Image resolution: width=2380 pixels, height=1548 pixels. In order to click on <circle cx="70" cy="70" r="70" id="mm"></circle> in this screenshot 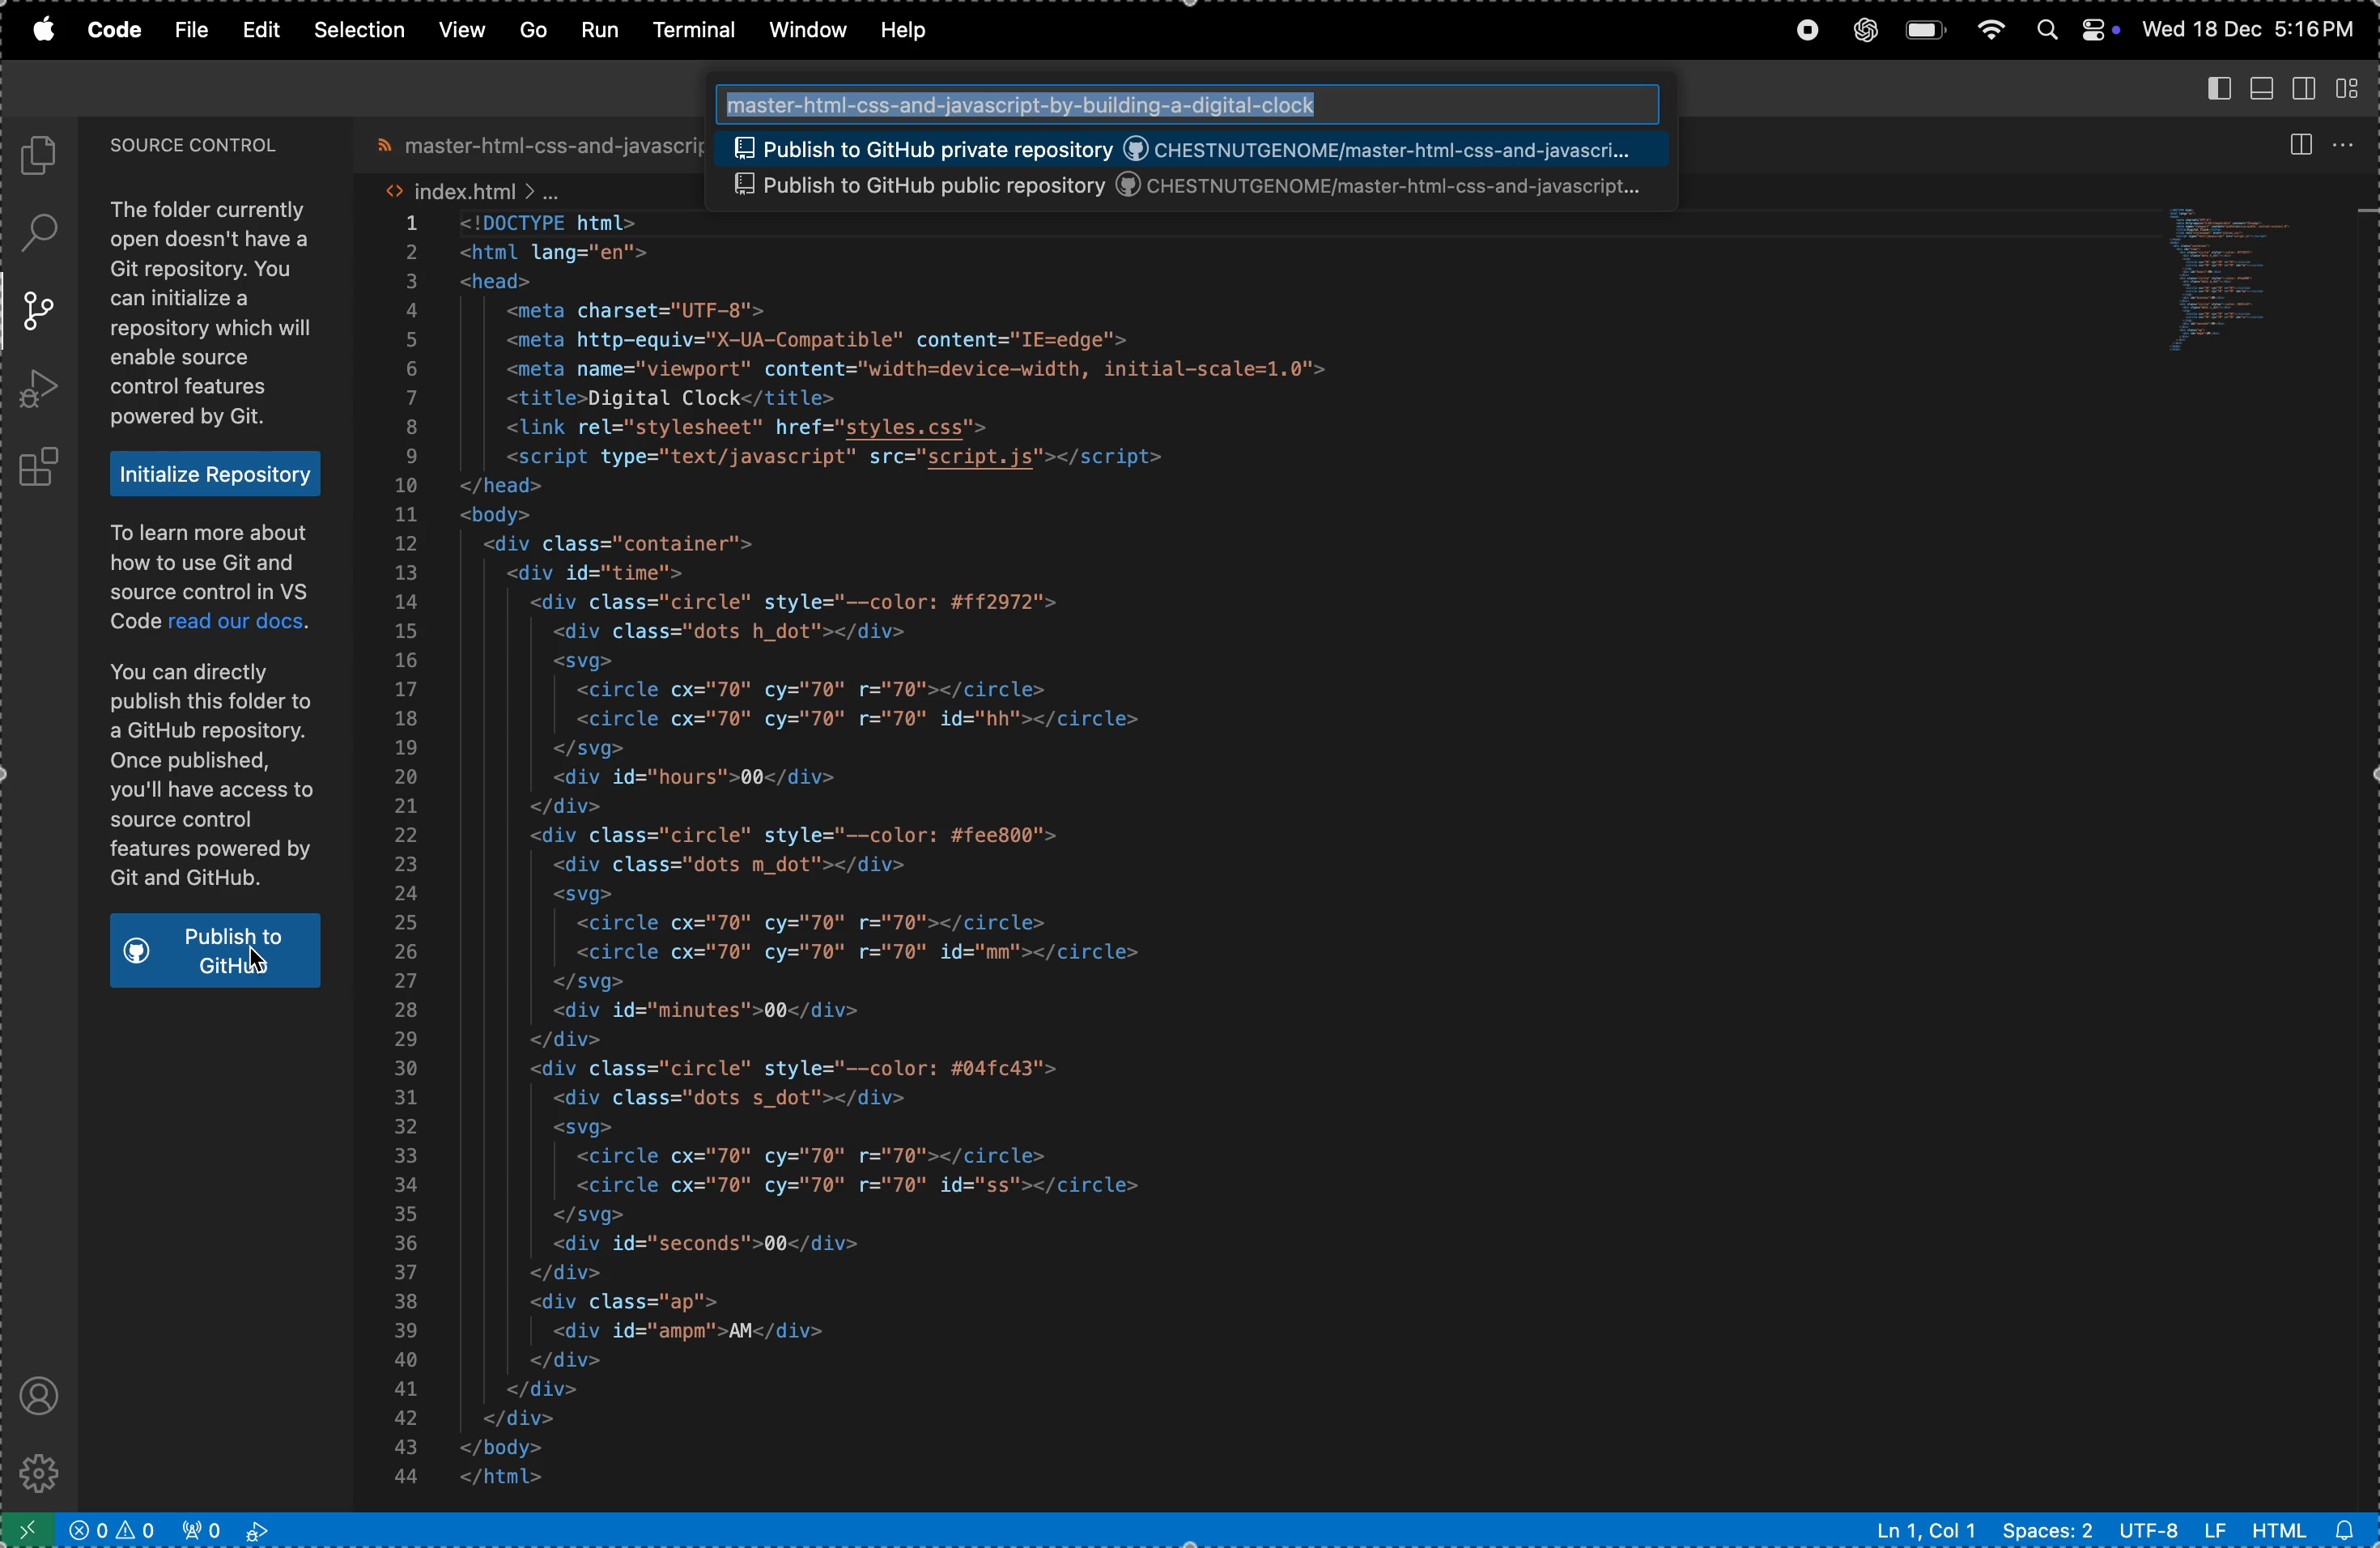, I will do `click(877, 953)`.